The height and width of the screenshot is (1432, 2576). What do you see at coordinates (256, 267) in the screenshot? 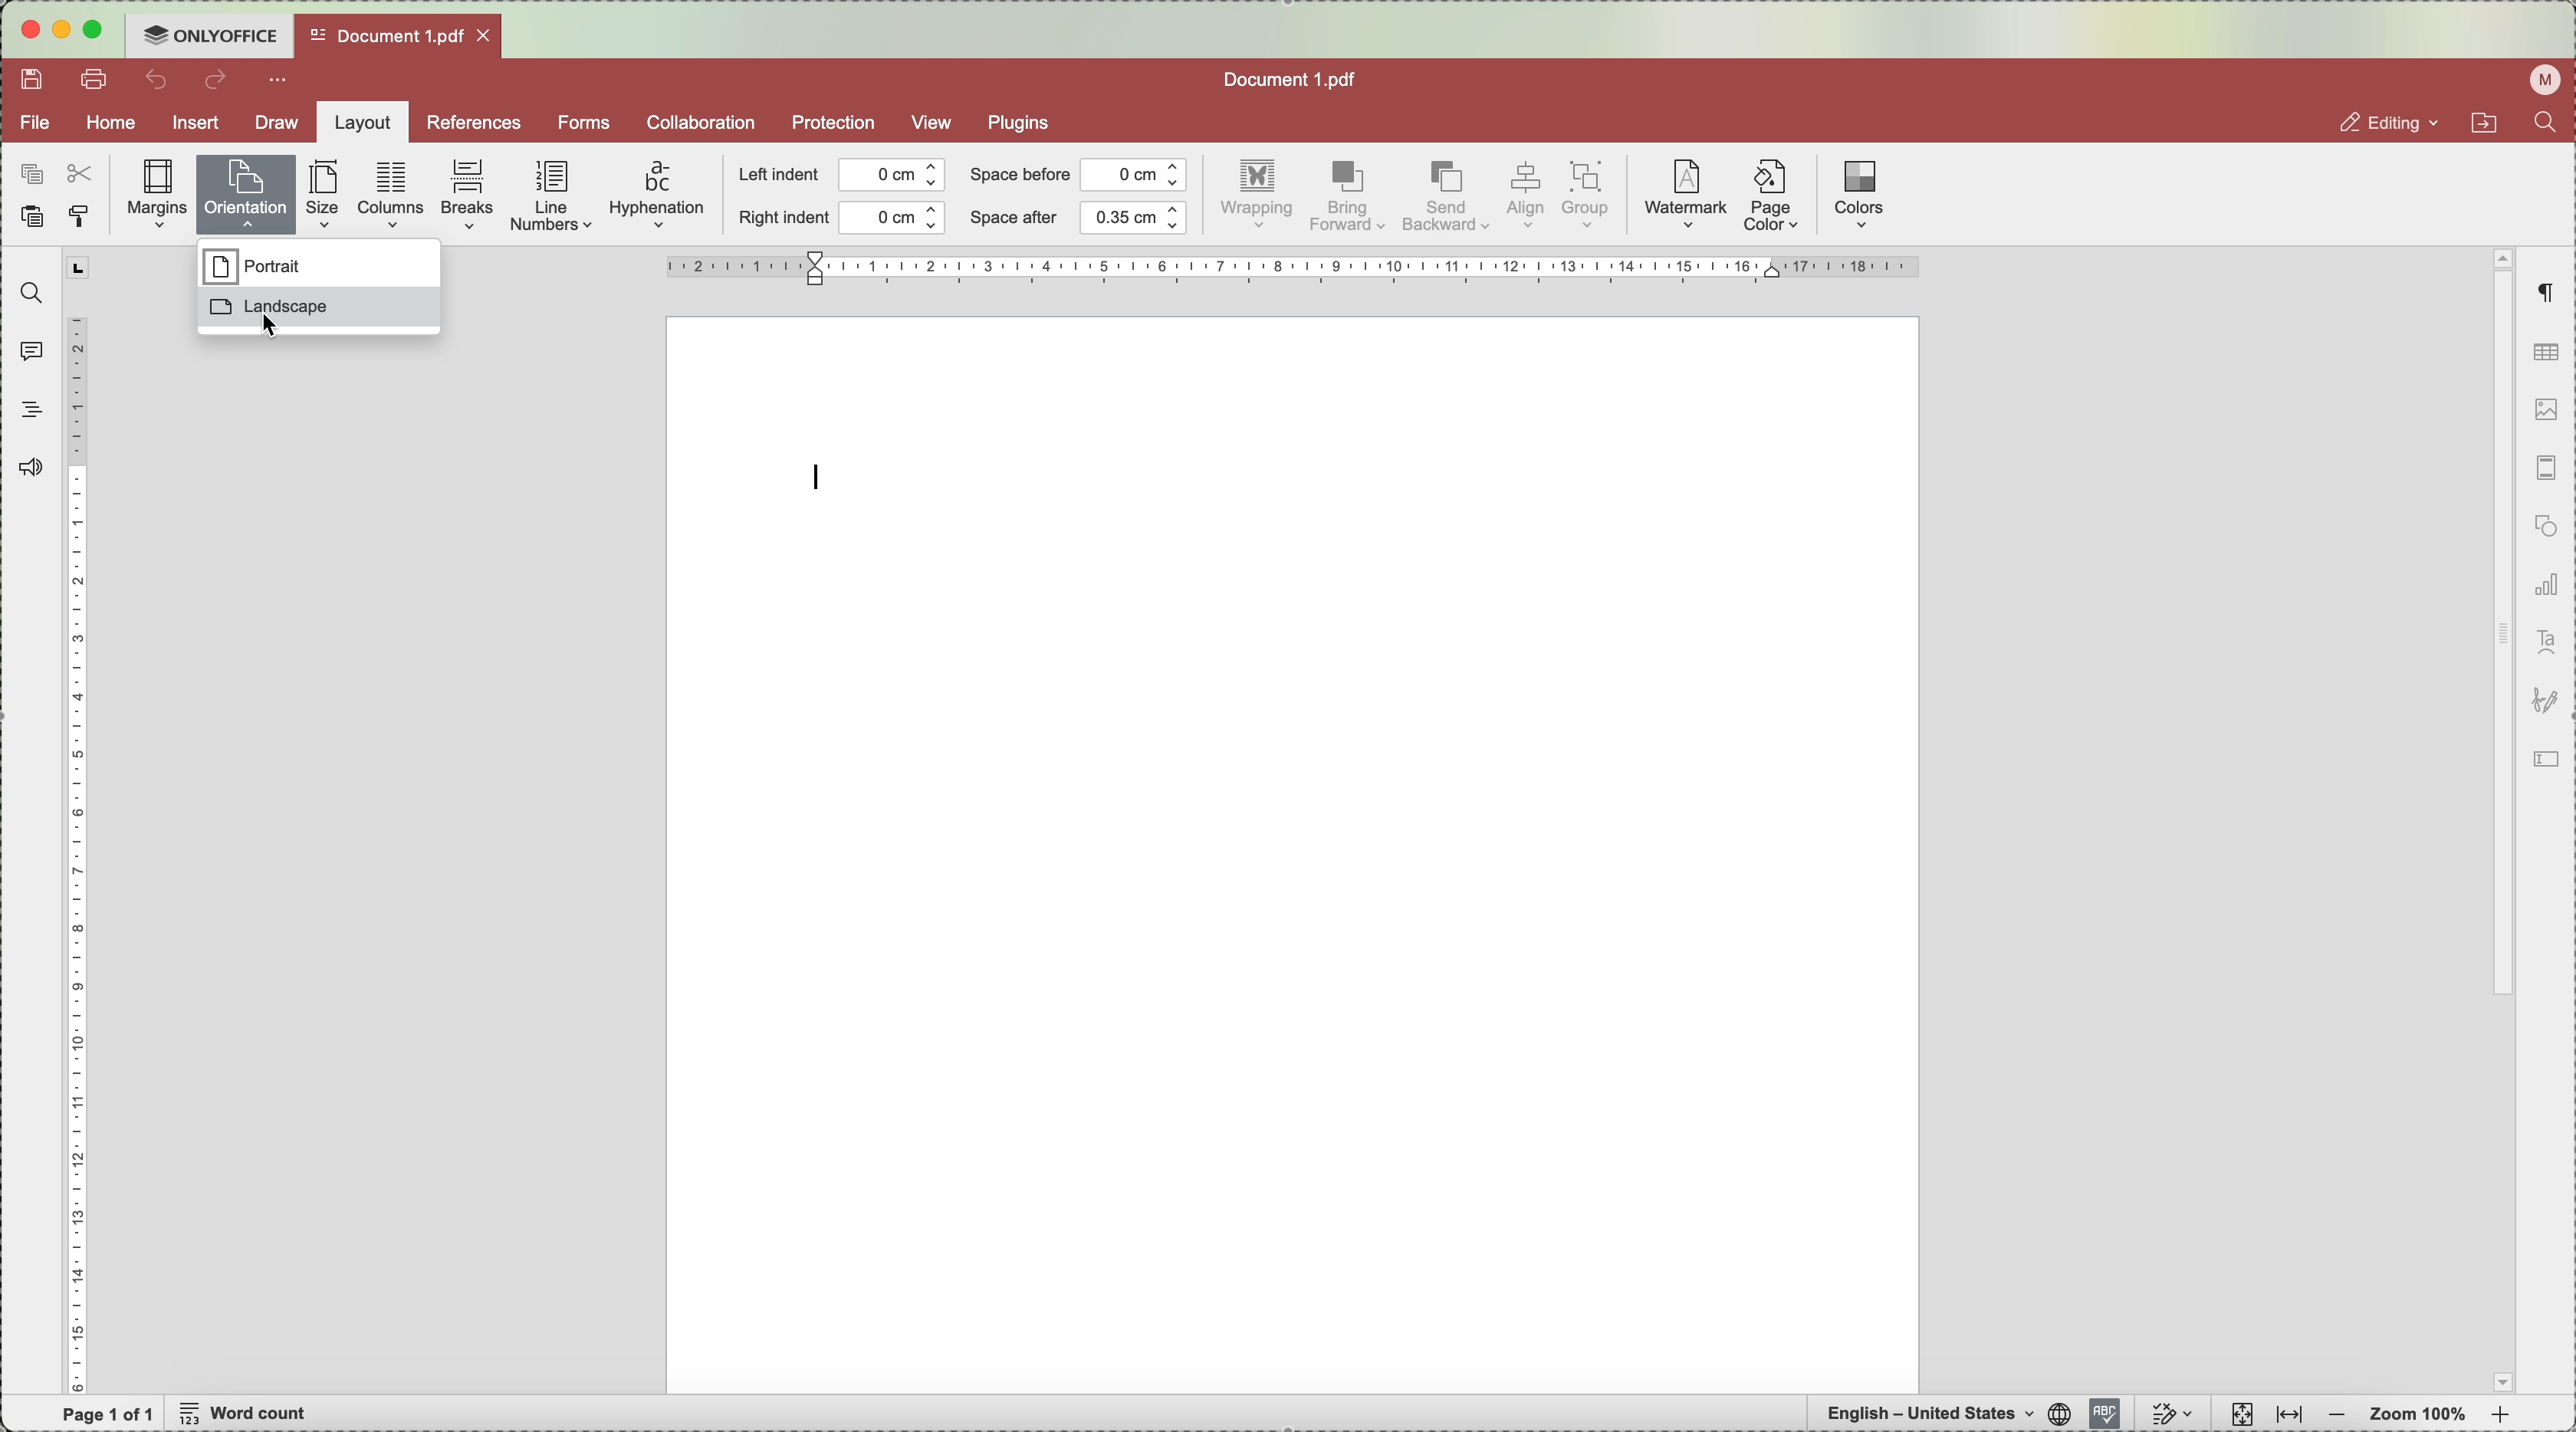
I see `portrait` at bounding box center [256, 267].